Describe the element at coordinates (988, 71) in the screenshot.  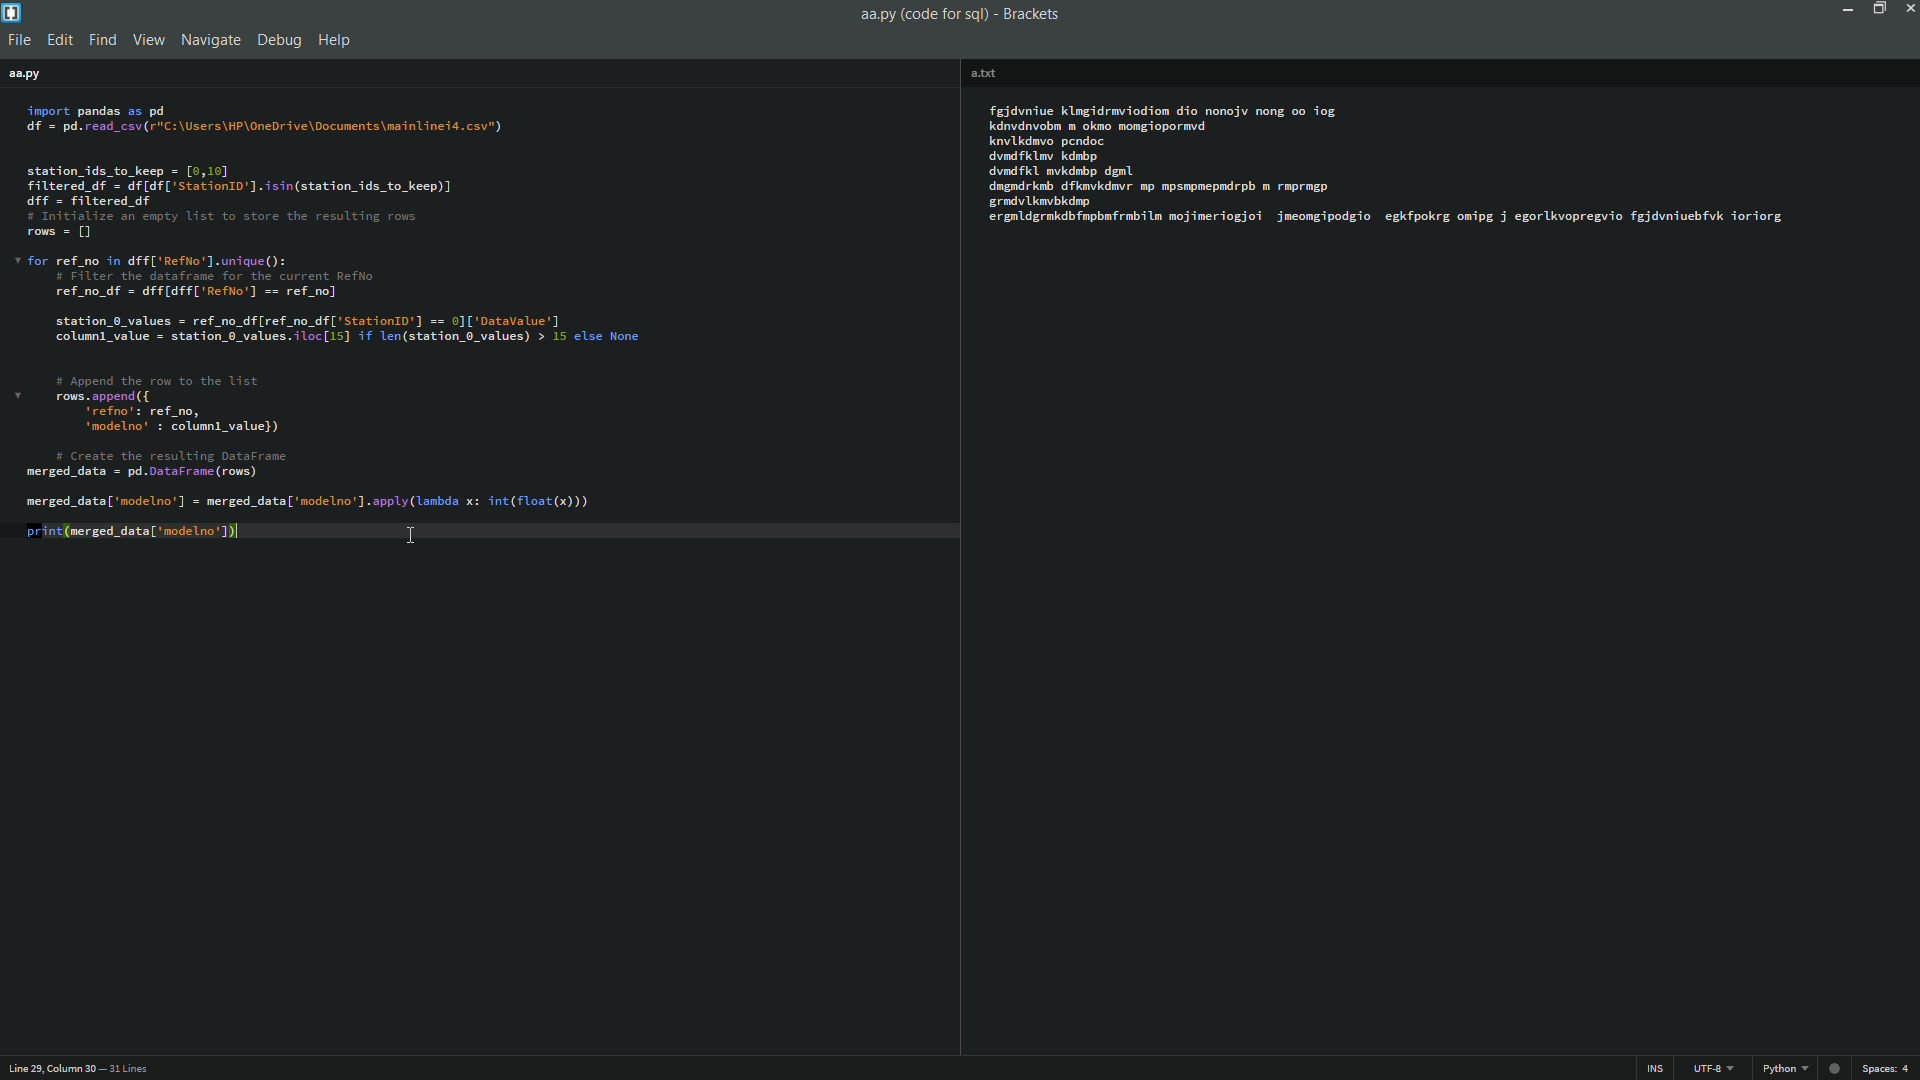
I see `file name` at that location.